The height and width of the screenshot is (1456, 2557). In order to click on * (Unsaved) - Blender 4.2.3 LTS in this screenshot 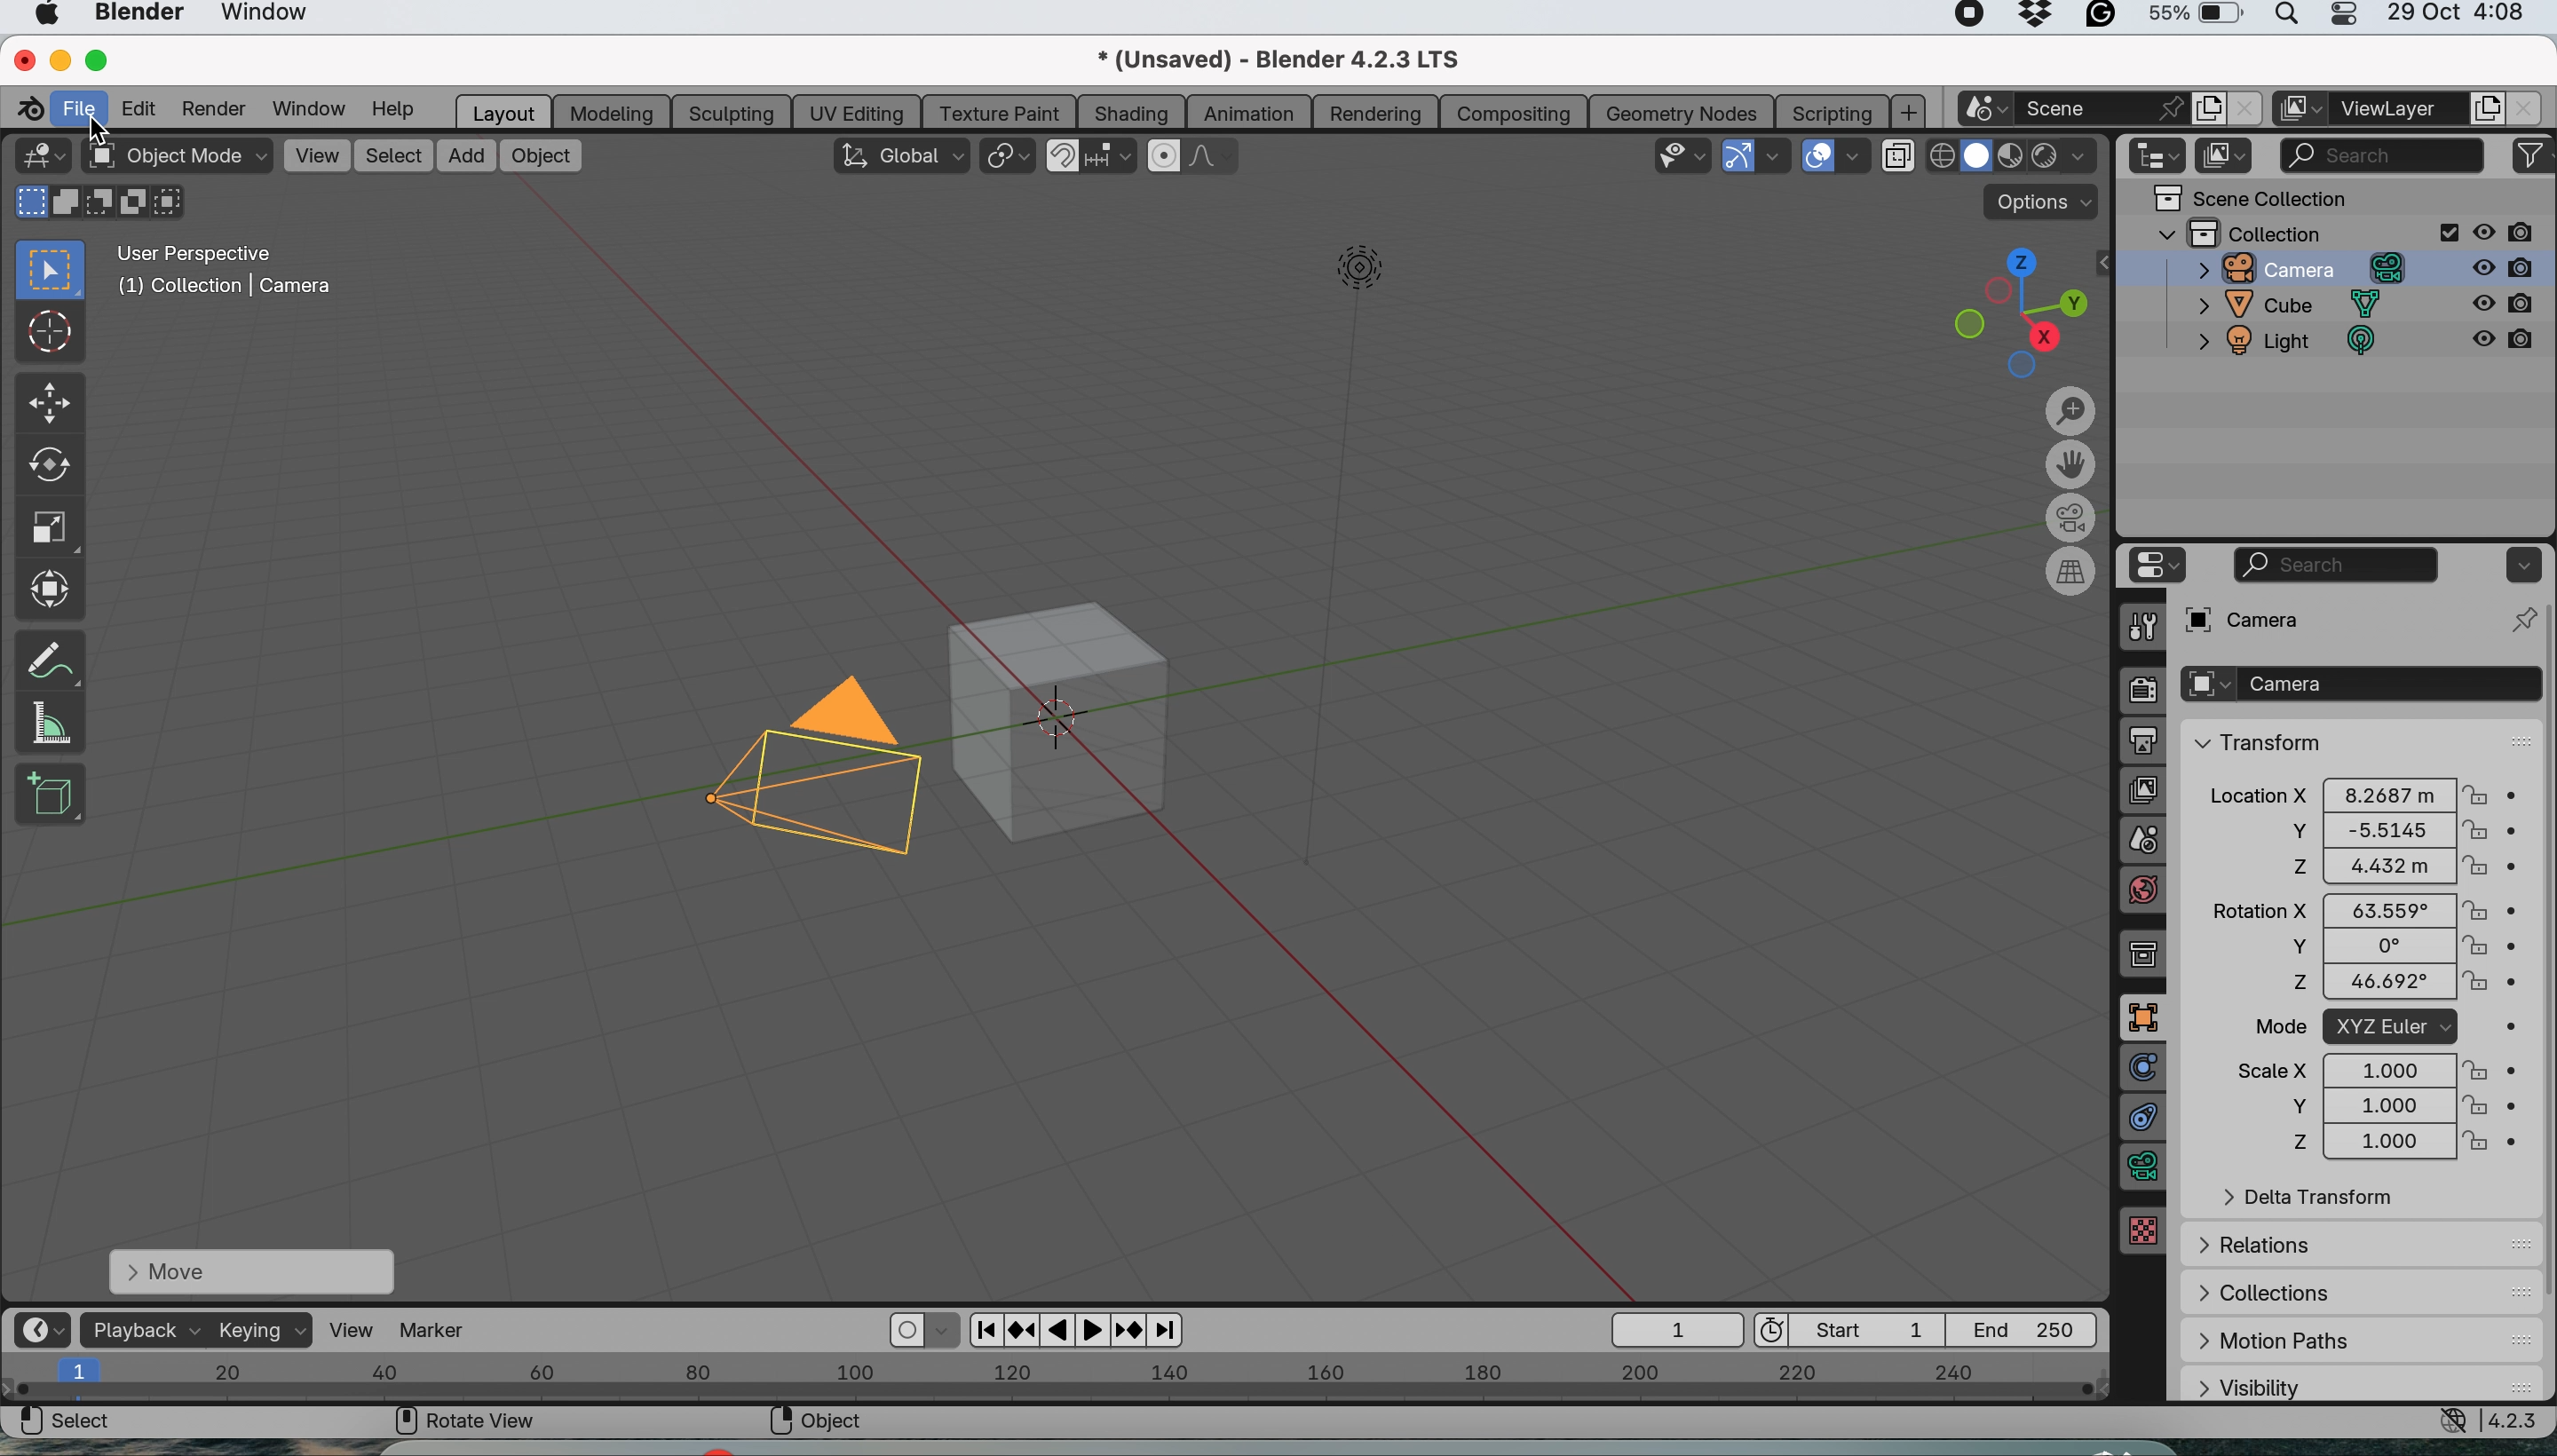, I will do `click(1276, 63)`.